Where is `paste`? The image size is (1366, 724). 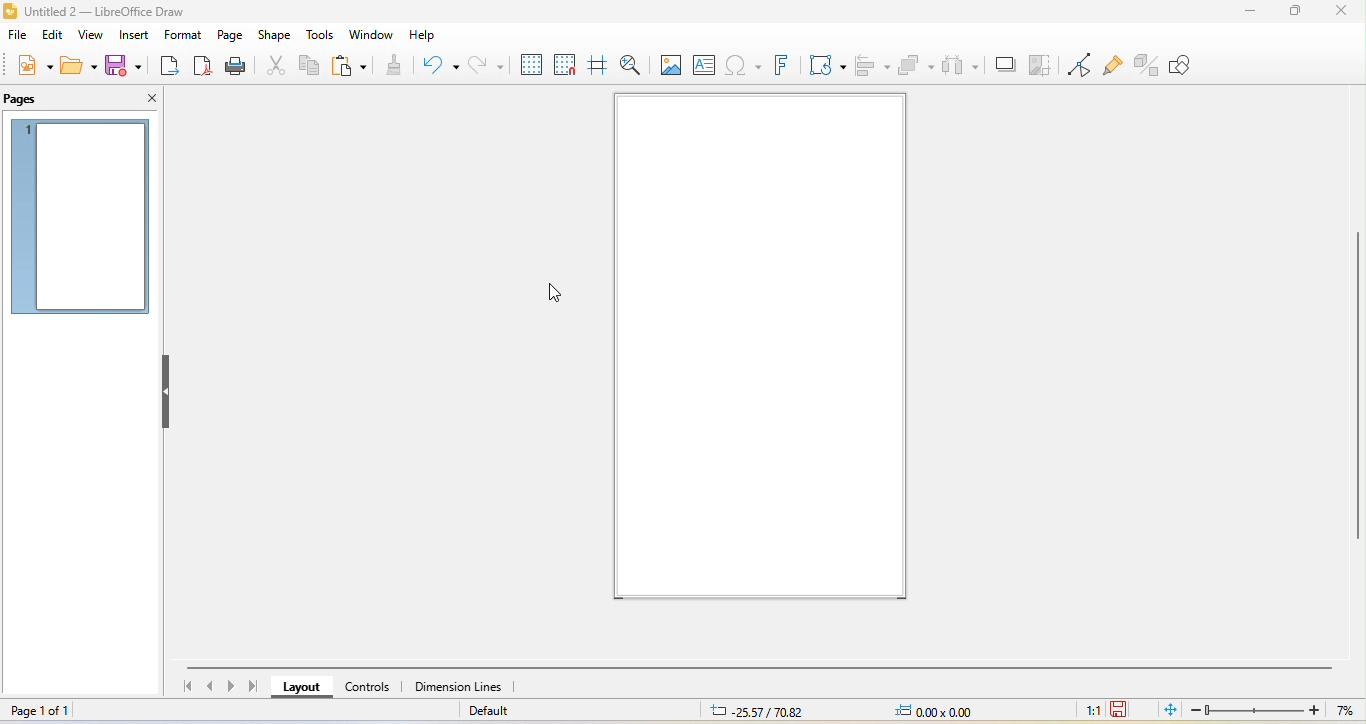 paste is located at coordinates (351, 67).